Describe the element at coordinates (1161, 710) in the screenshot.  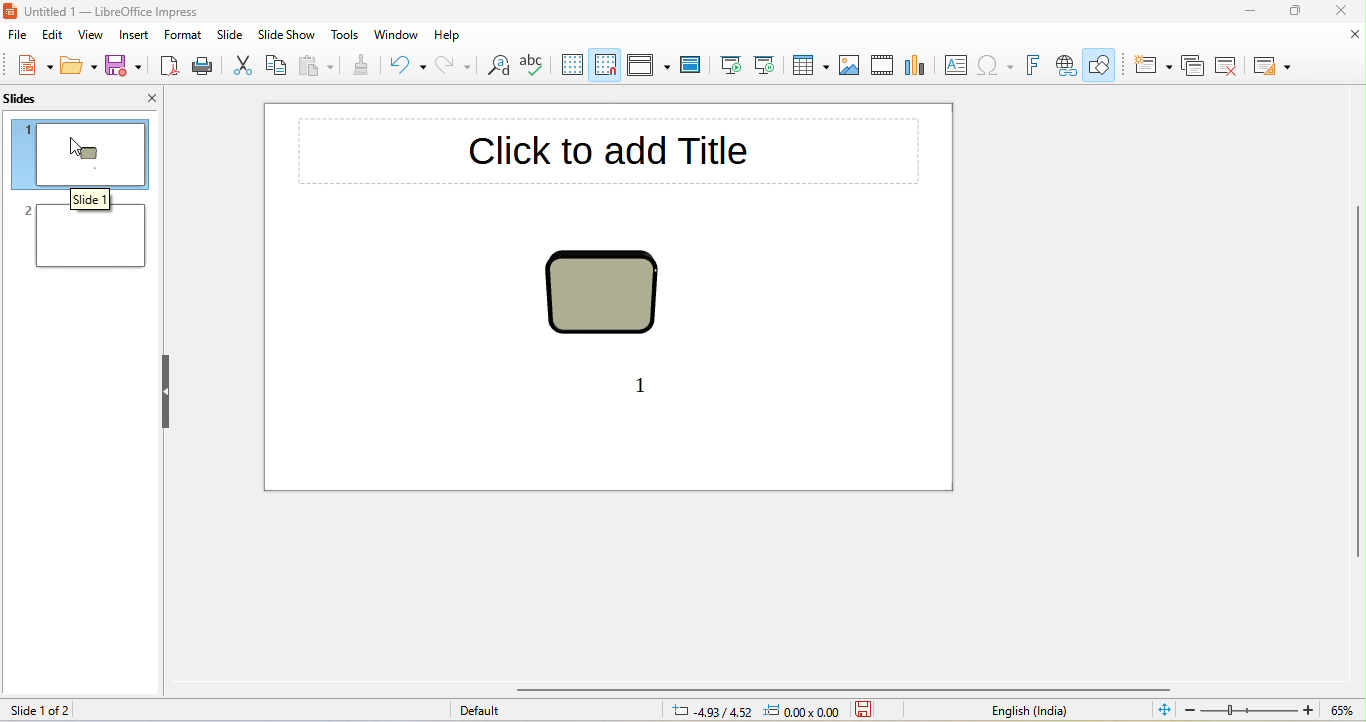
I see `fit slide to current window` at that location.